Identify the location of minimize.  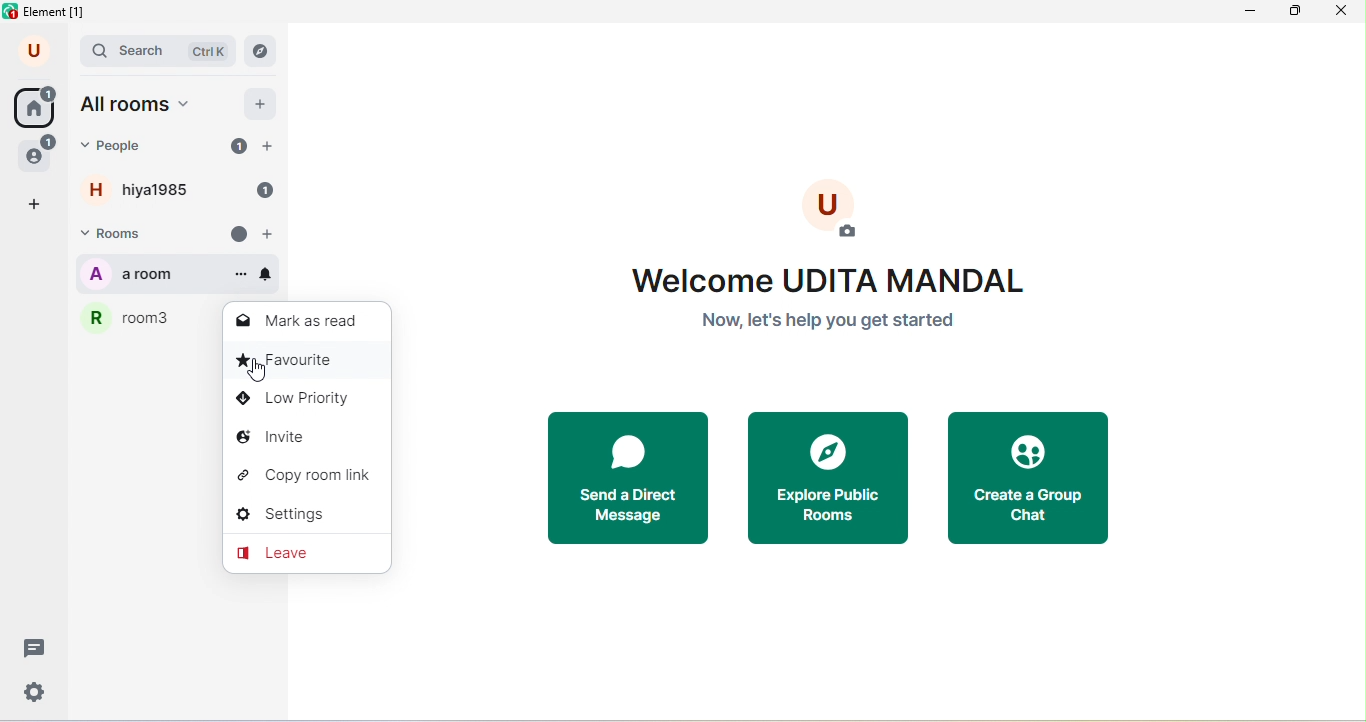
(1248, 15).